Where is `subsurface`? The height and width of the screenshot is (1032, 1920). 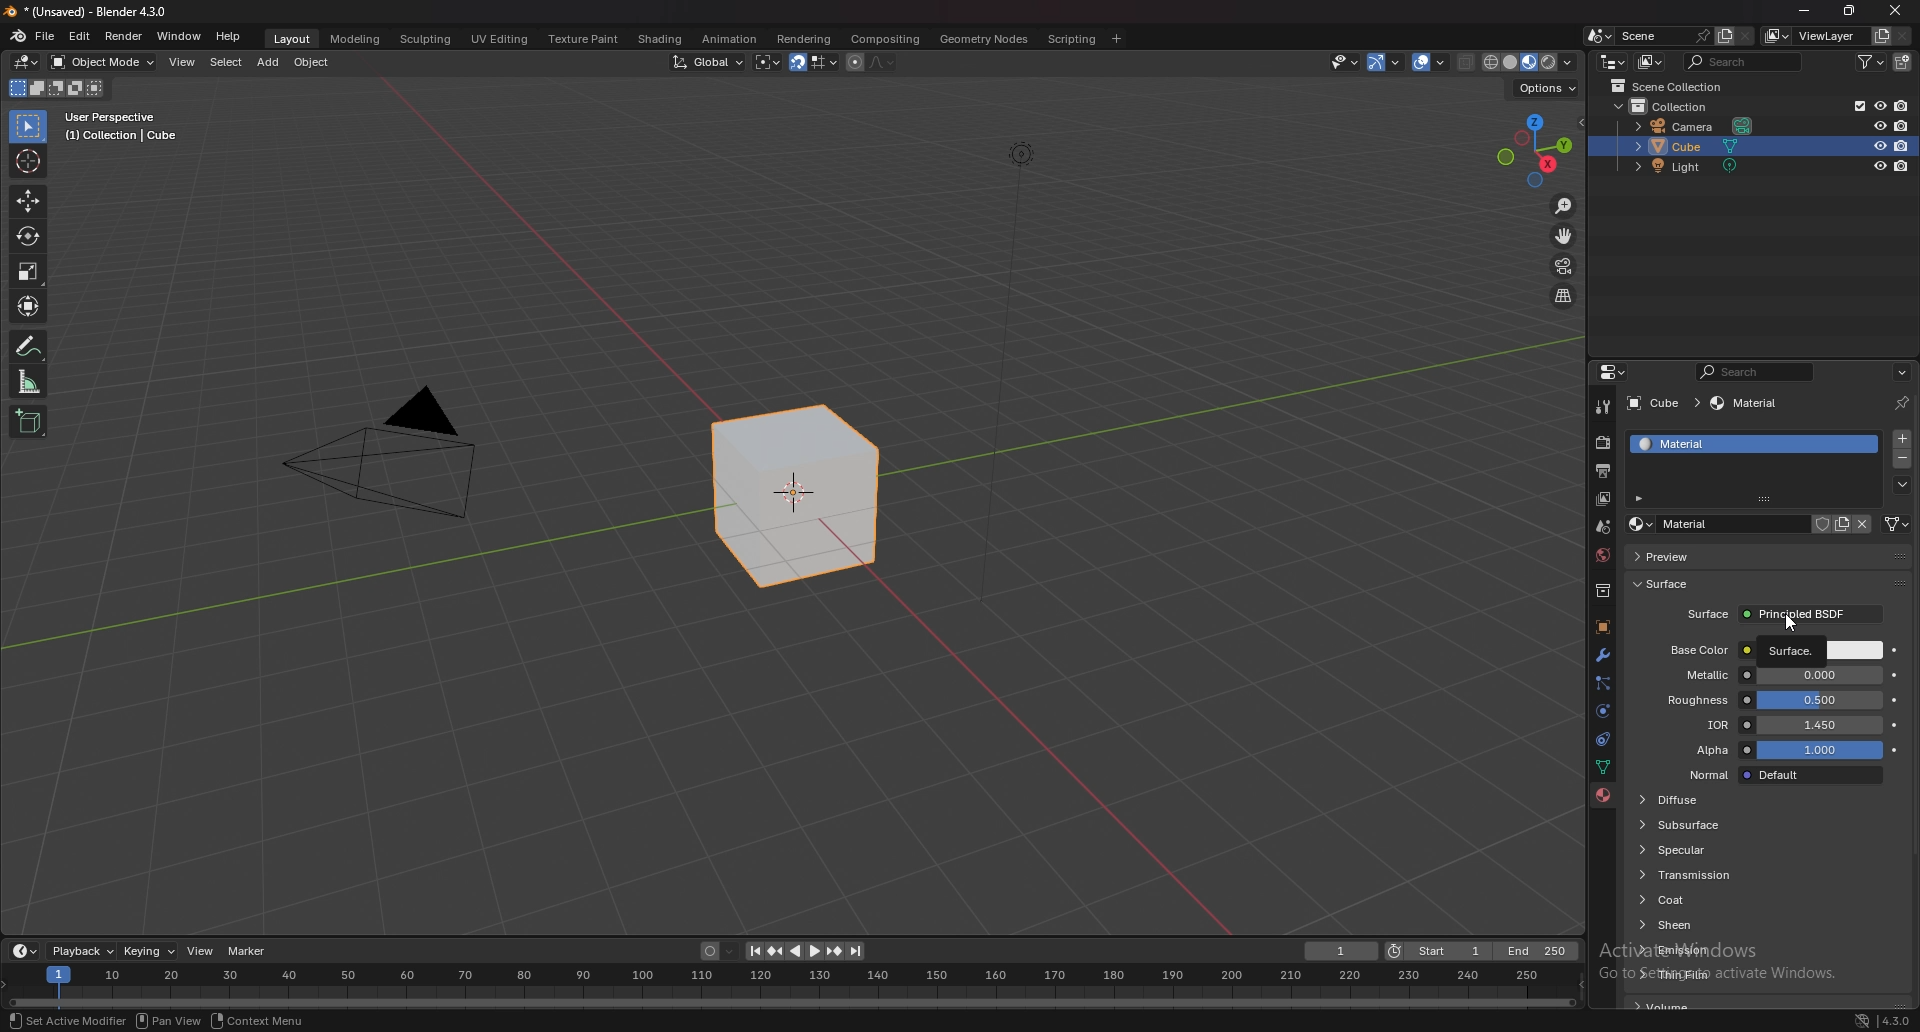
subsurface is located at coordinates (1705, 824).